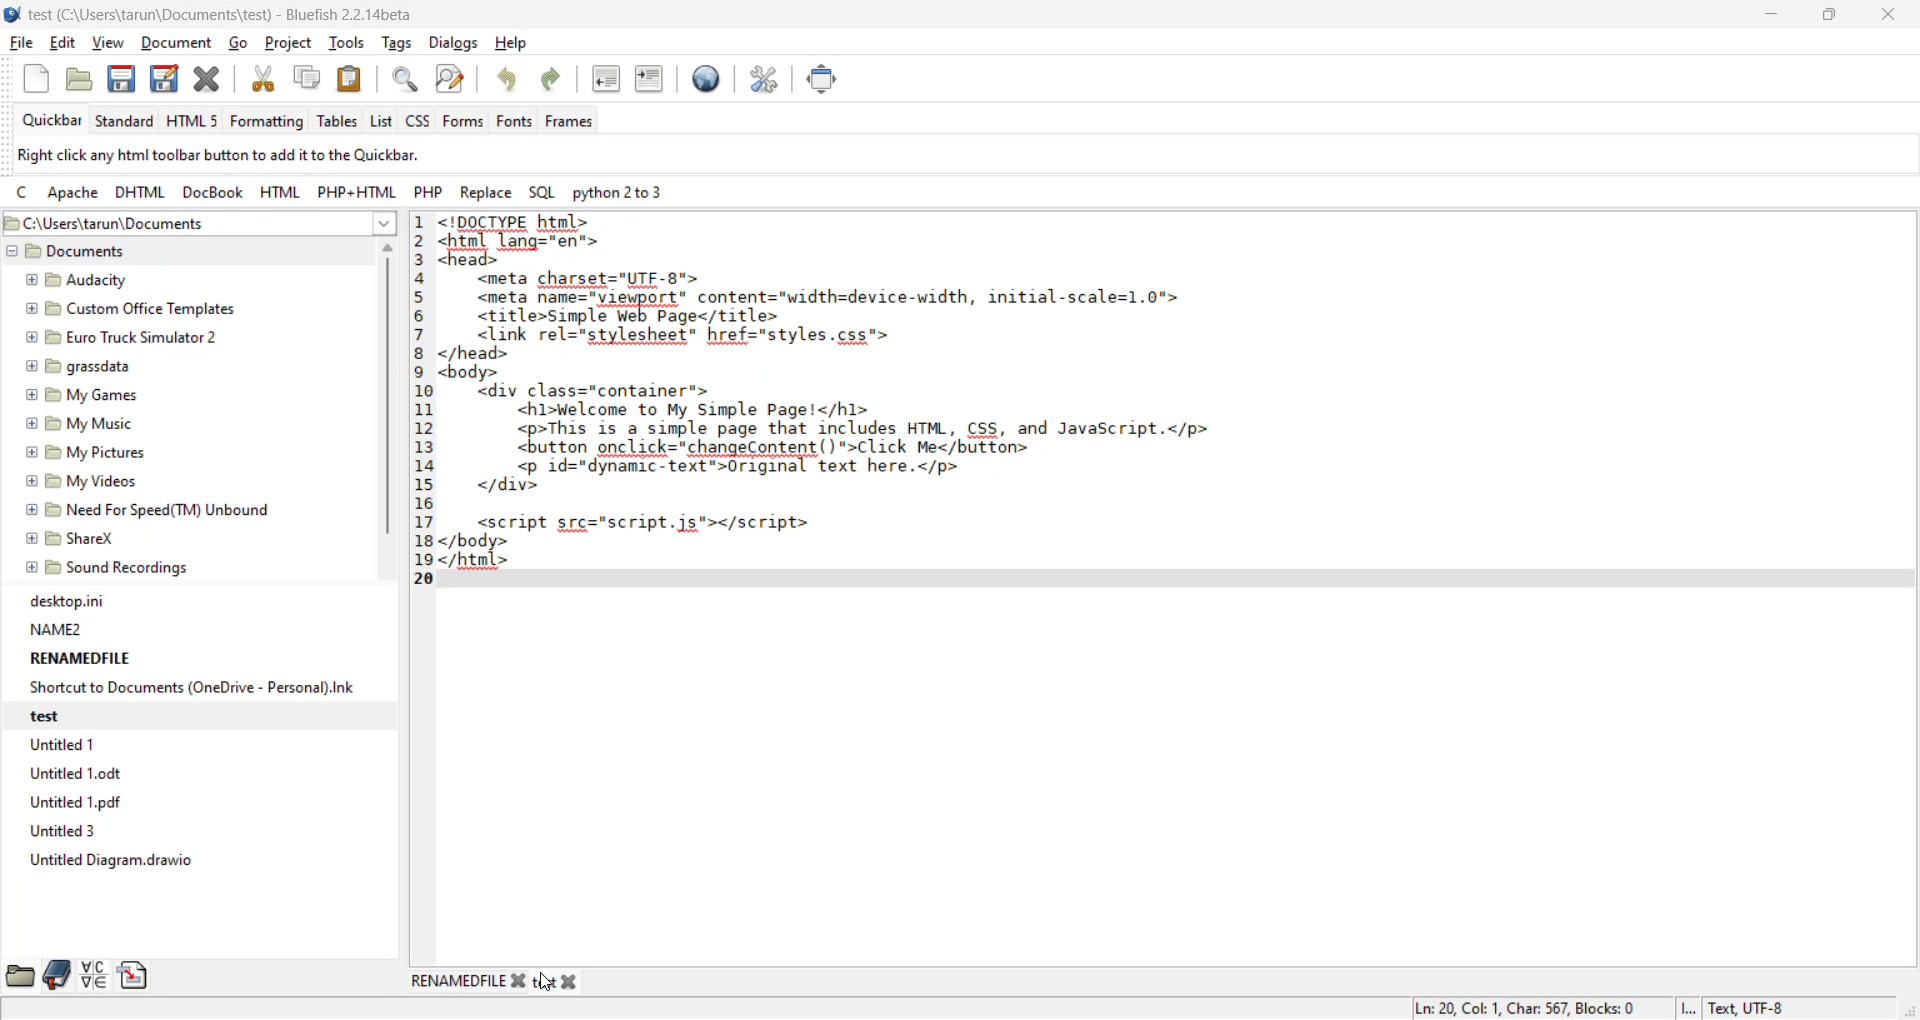 Image resolution: width=1920 pixels, height=1020 pixels. What do you see at coordinates (269, 120) in the screenshot?
I see `formatting` at bounding box center [269, 120].